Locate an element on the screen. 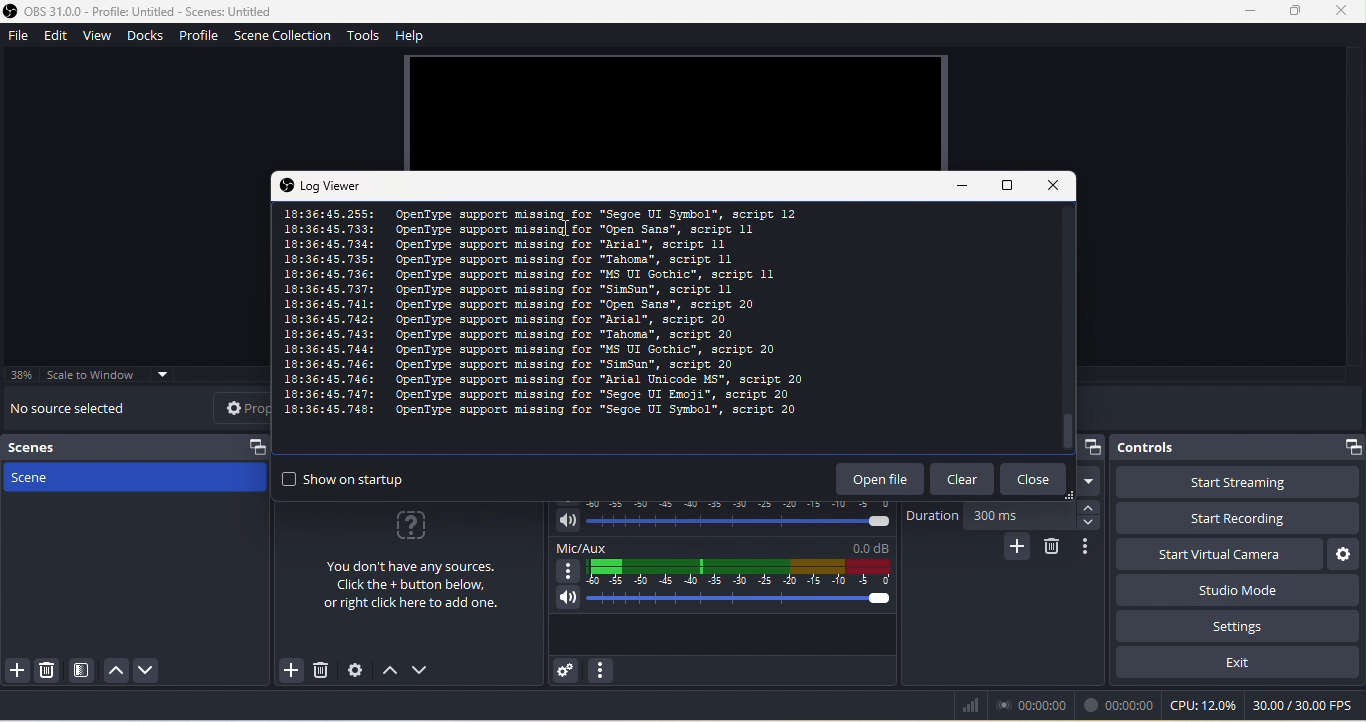  help is located at coordinates (415, 39).